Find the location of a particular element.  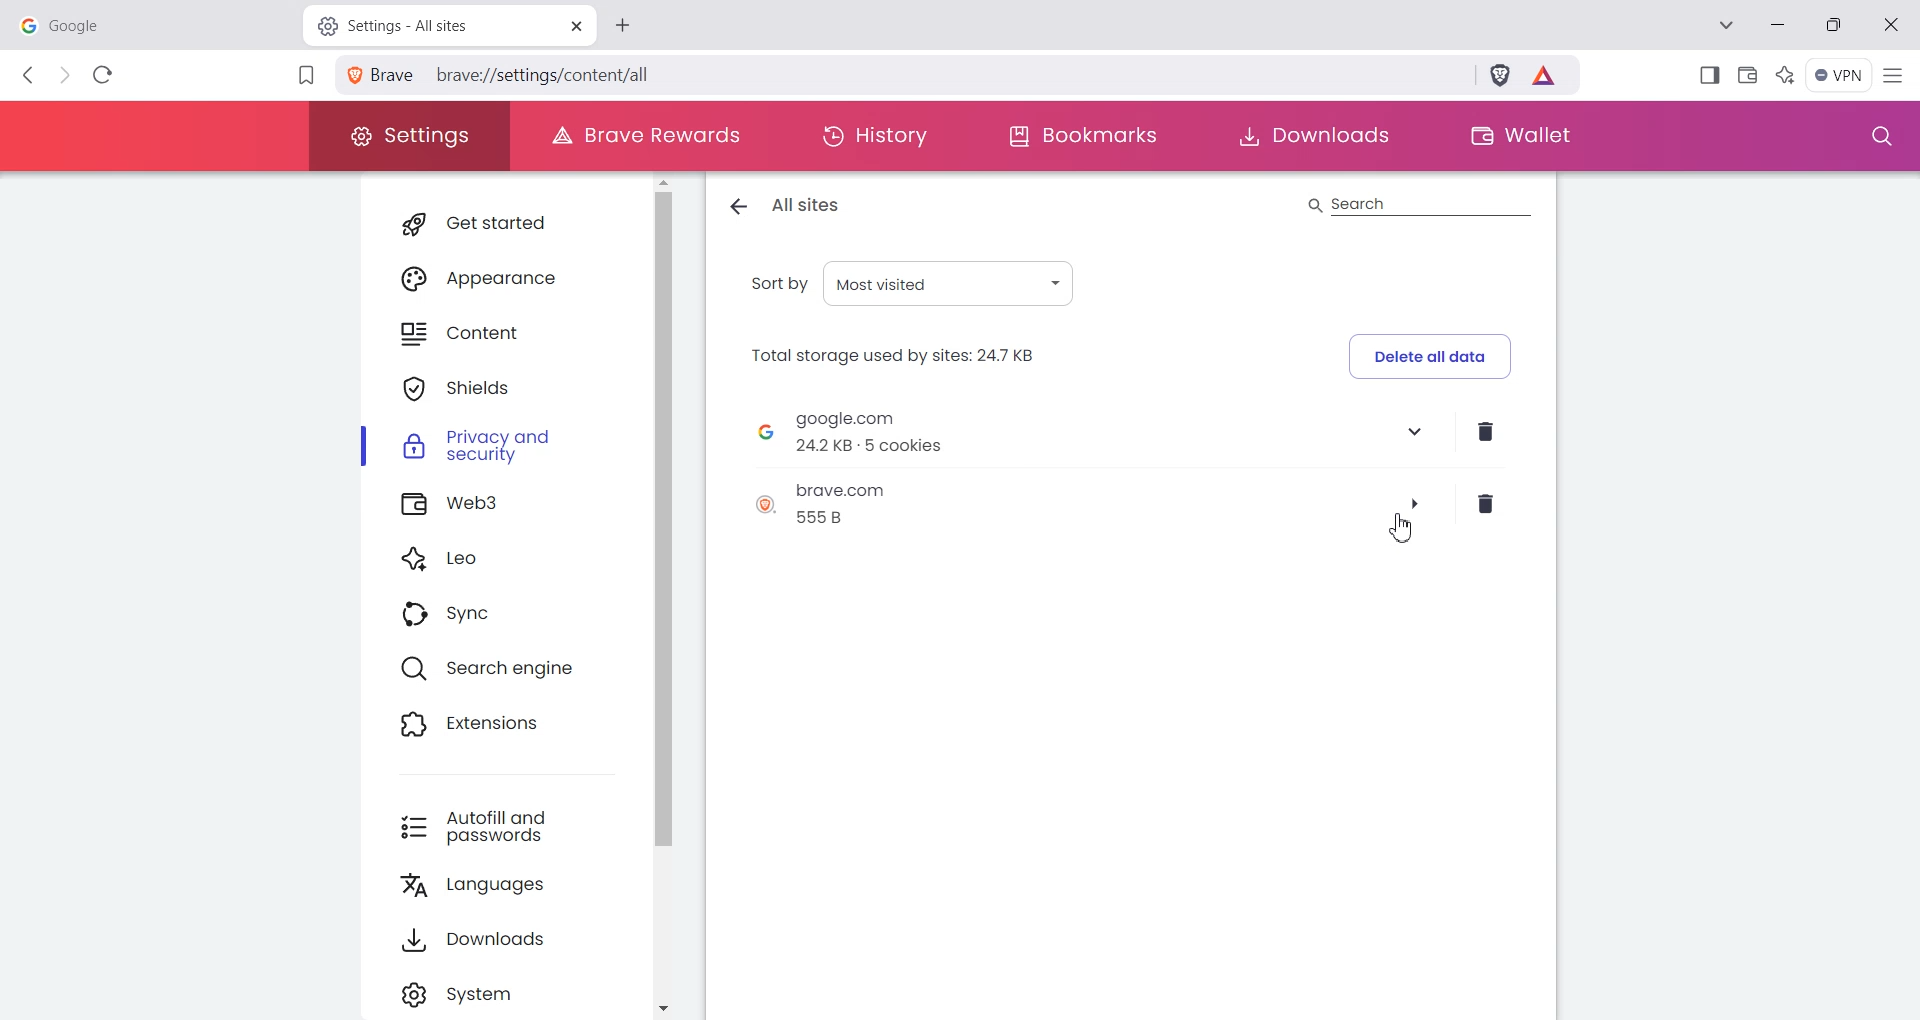

 is located at coordinates (1839, 75).